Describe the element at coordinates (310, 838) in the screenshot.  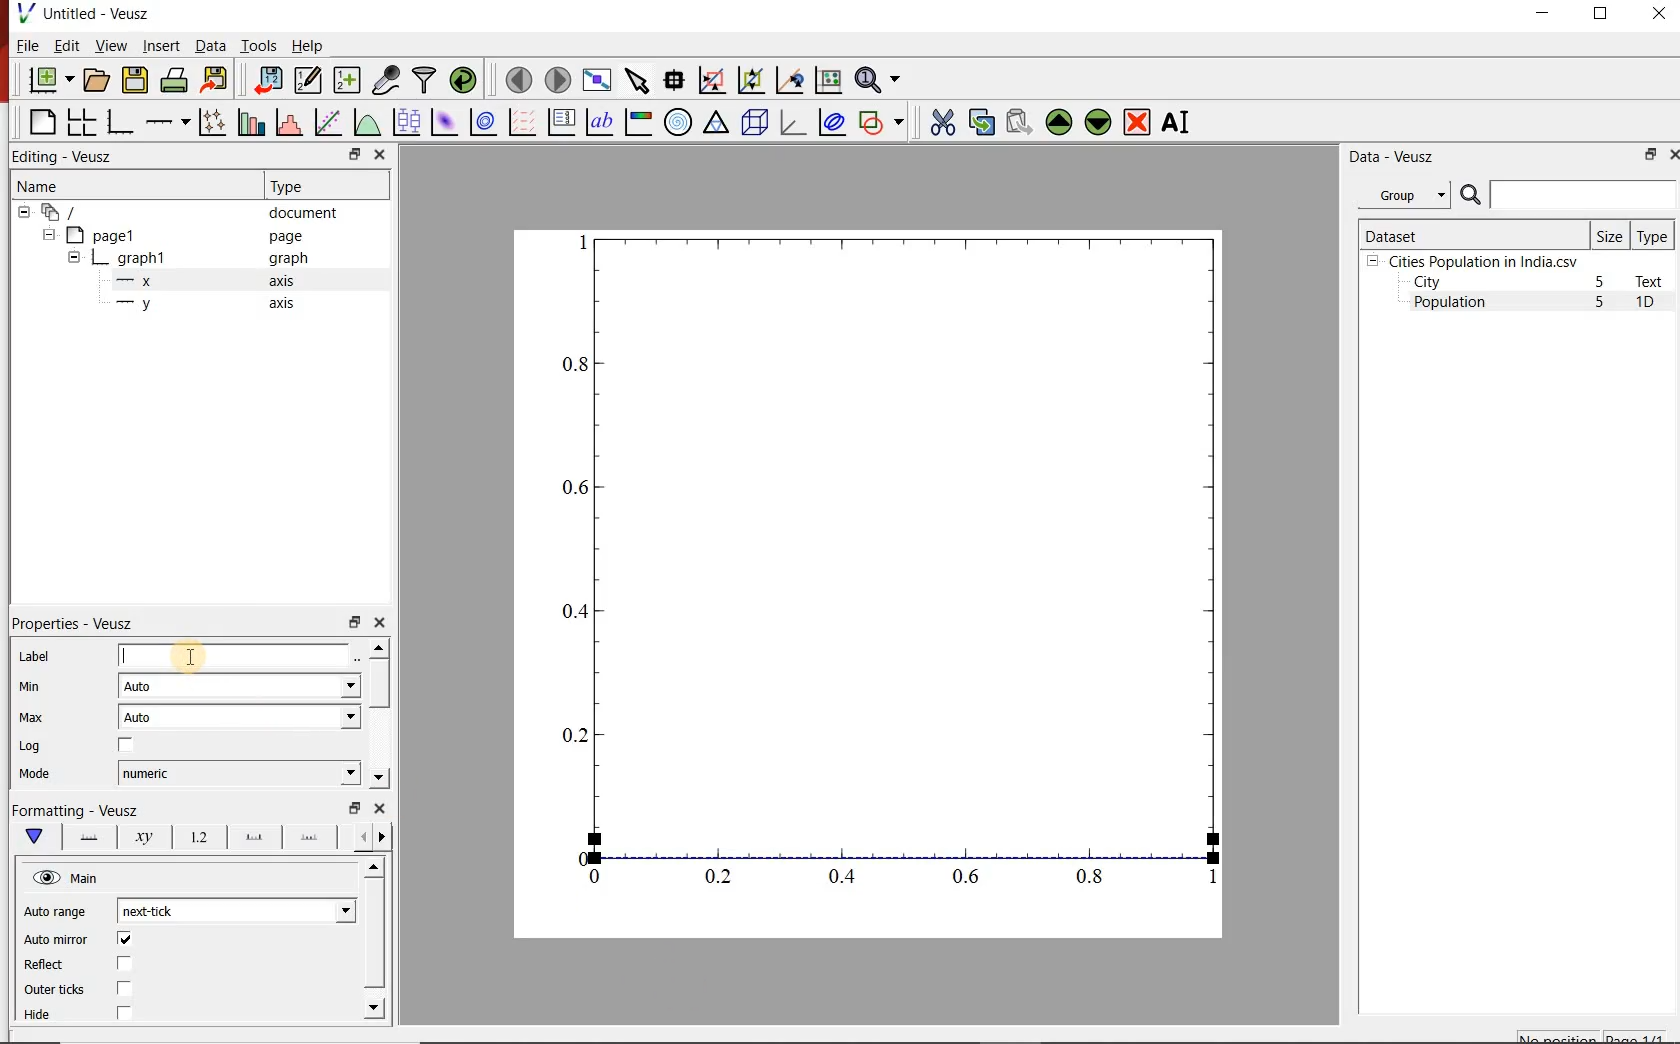
I see `minor ticks` at that location.